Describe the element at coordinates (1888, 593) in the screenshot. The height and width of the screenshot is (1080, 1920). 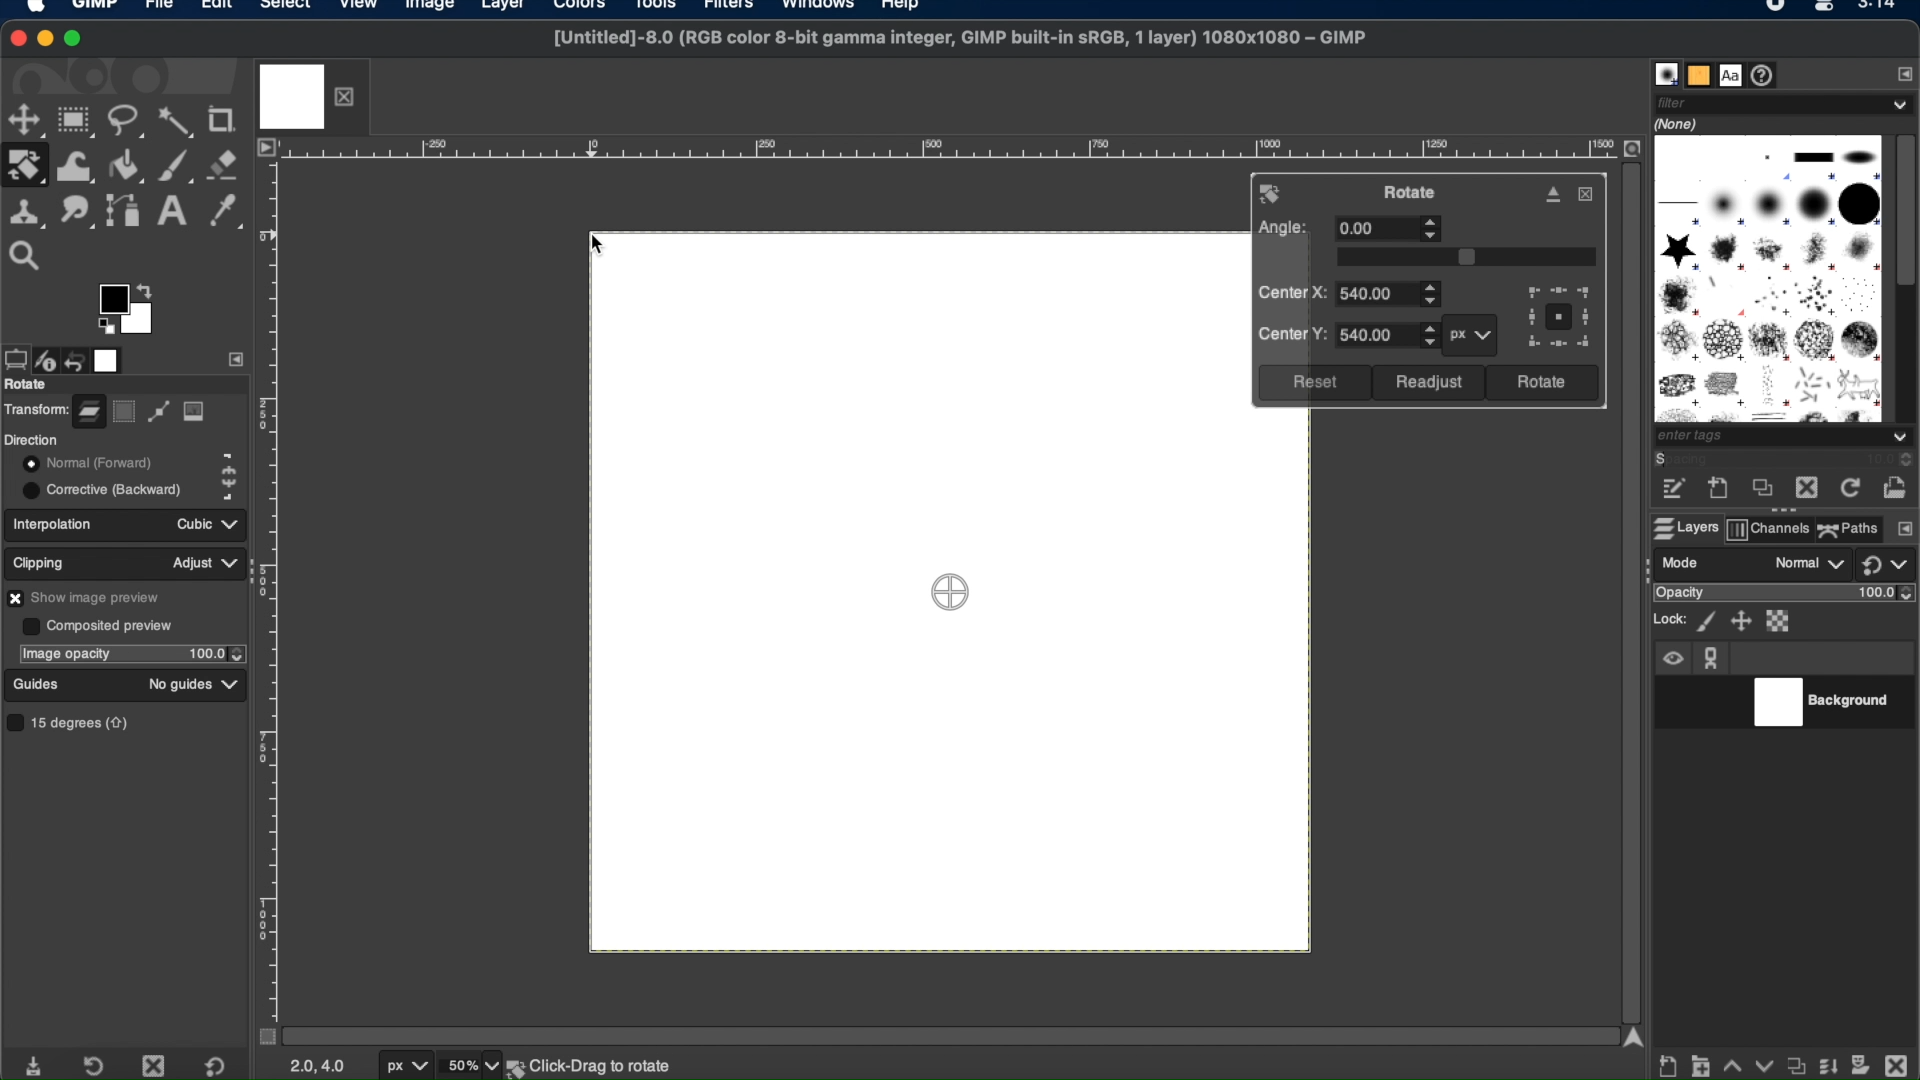
I see `opacity level stepper buttons` at that location.